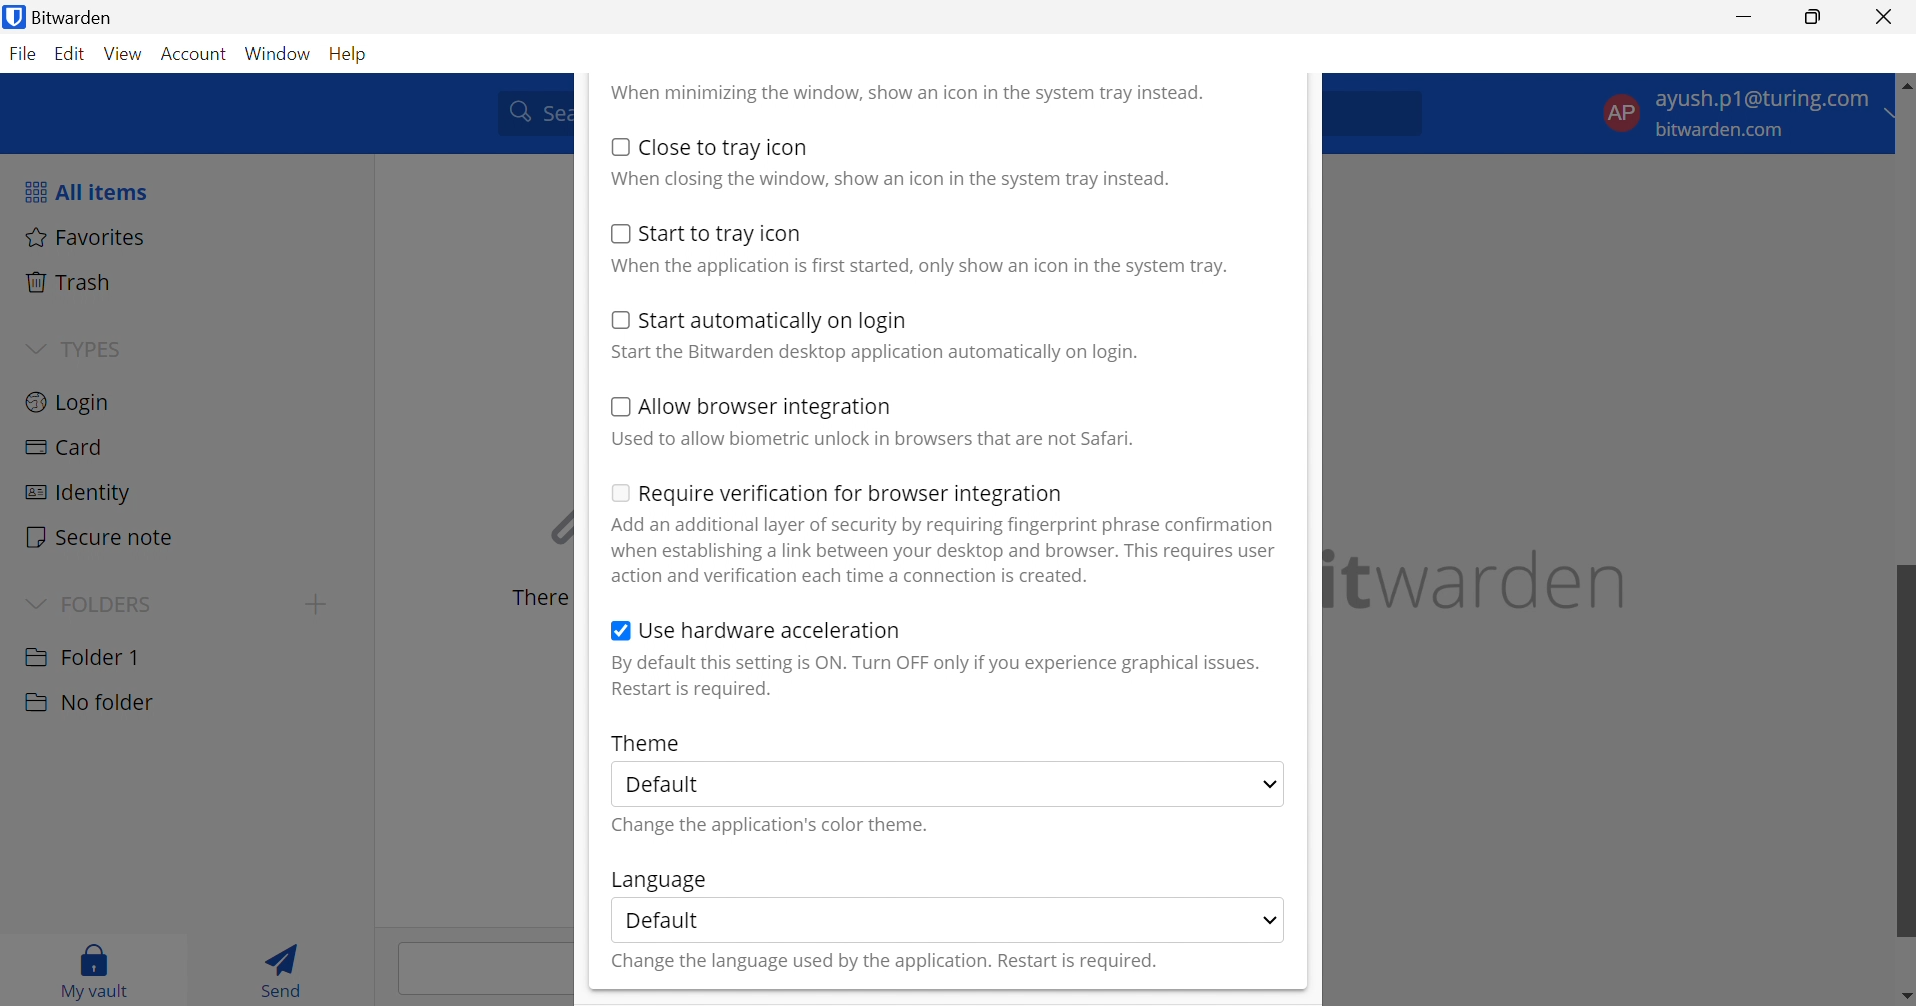 Image resolution: width=1916 pixels, height=1006 pixels. What do you see at coordinates (67, 448) in the screenshot?
I see `Card` at bounding box center [67, 448].